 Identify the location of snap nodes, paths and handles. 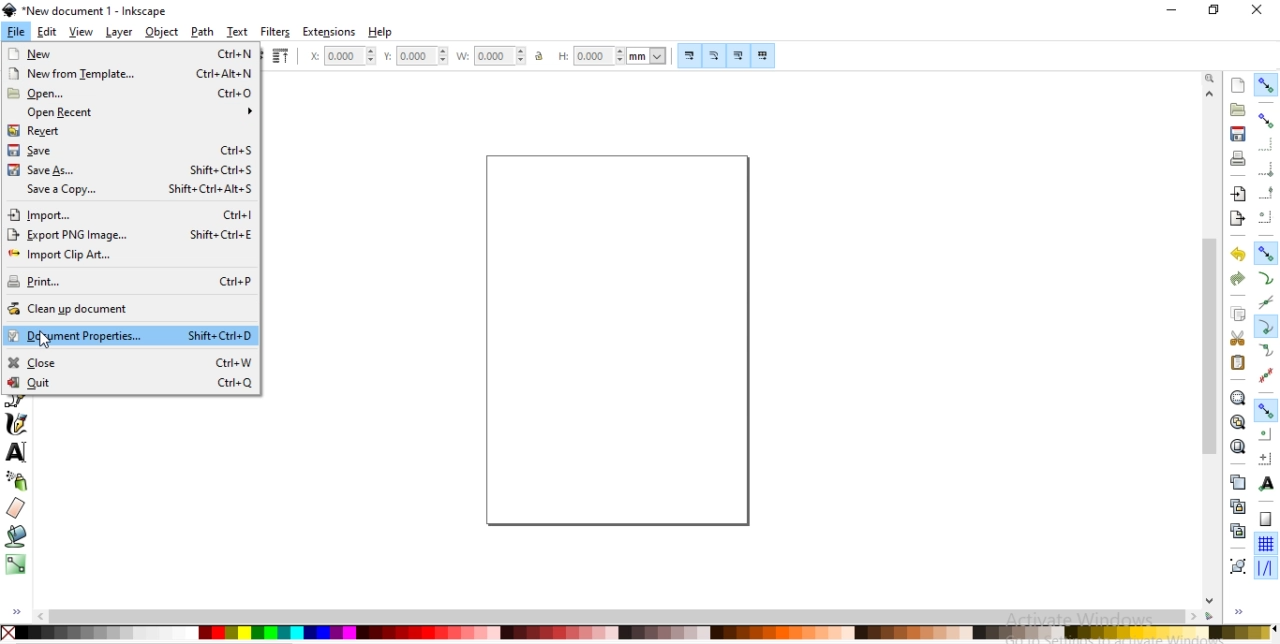
(1266, 253).